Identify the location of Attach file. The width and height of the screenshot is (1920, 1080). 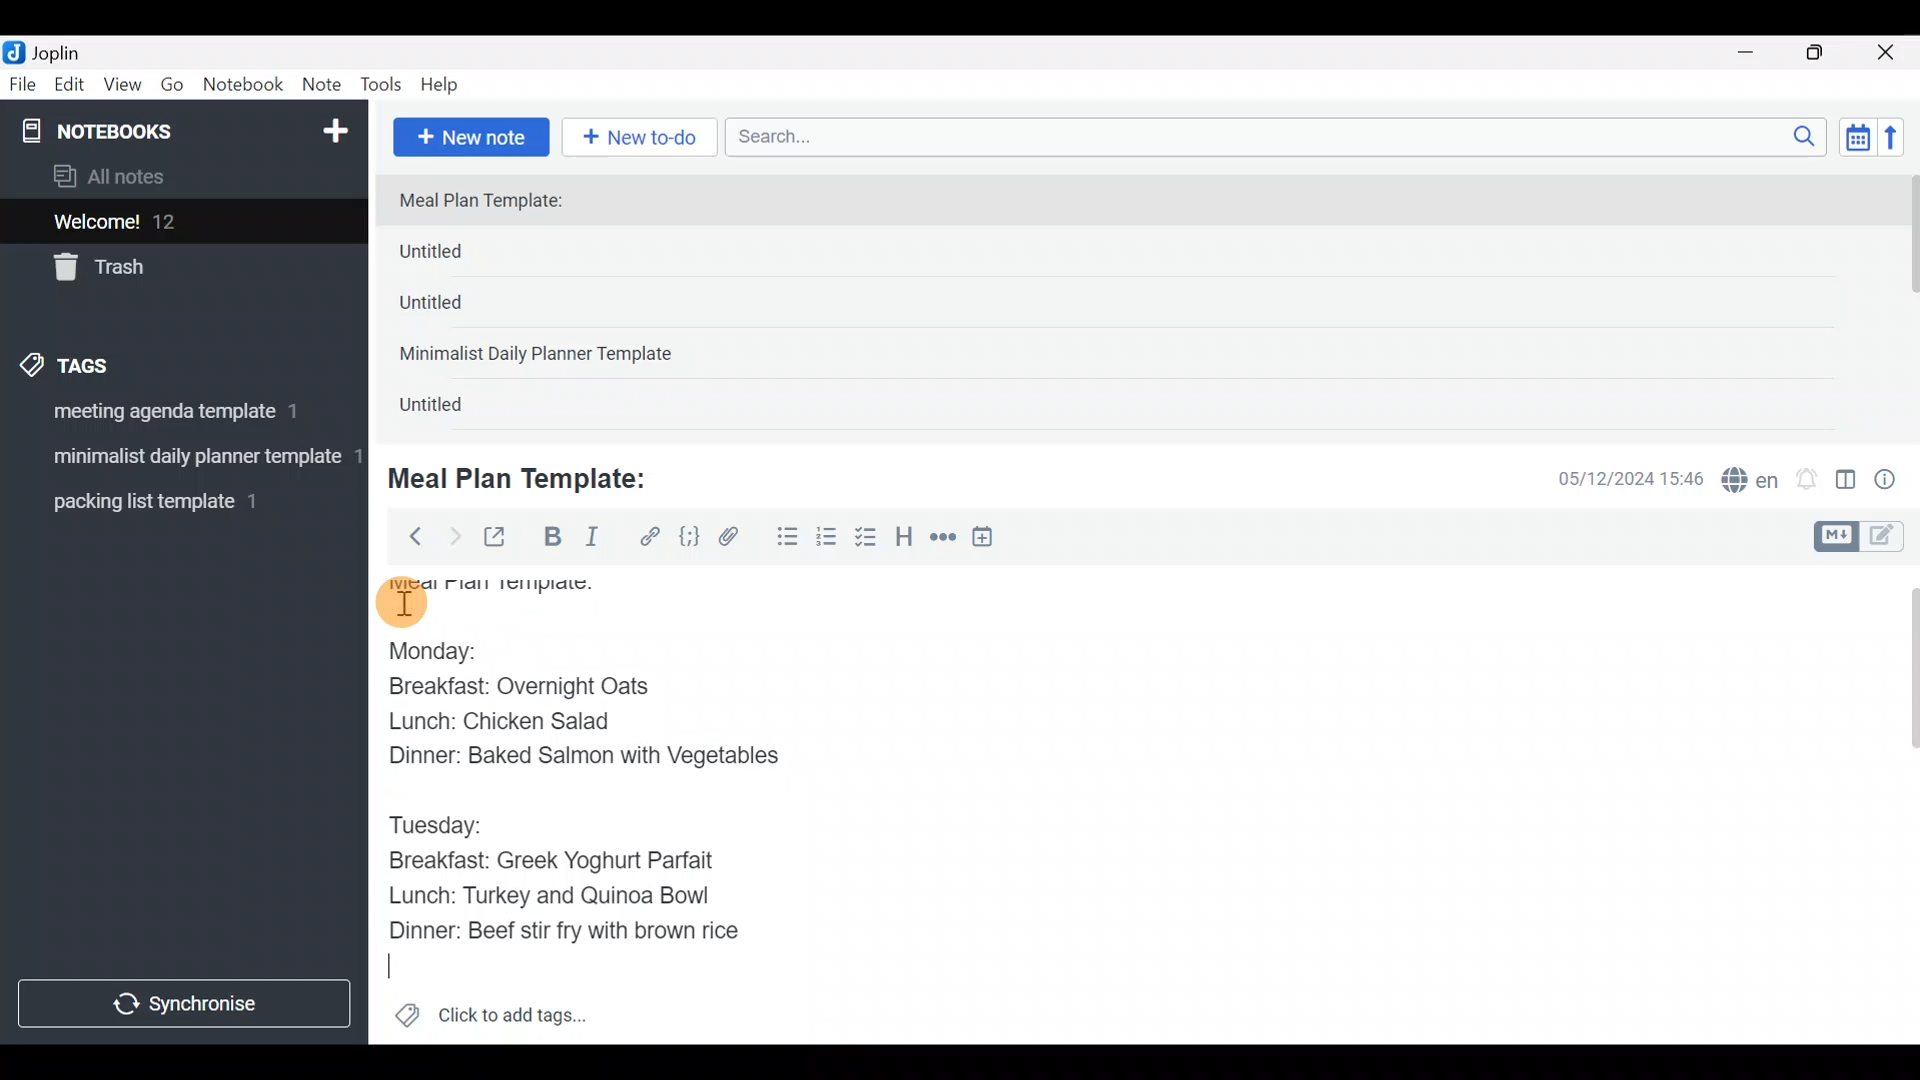
(735, 539).